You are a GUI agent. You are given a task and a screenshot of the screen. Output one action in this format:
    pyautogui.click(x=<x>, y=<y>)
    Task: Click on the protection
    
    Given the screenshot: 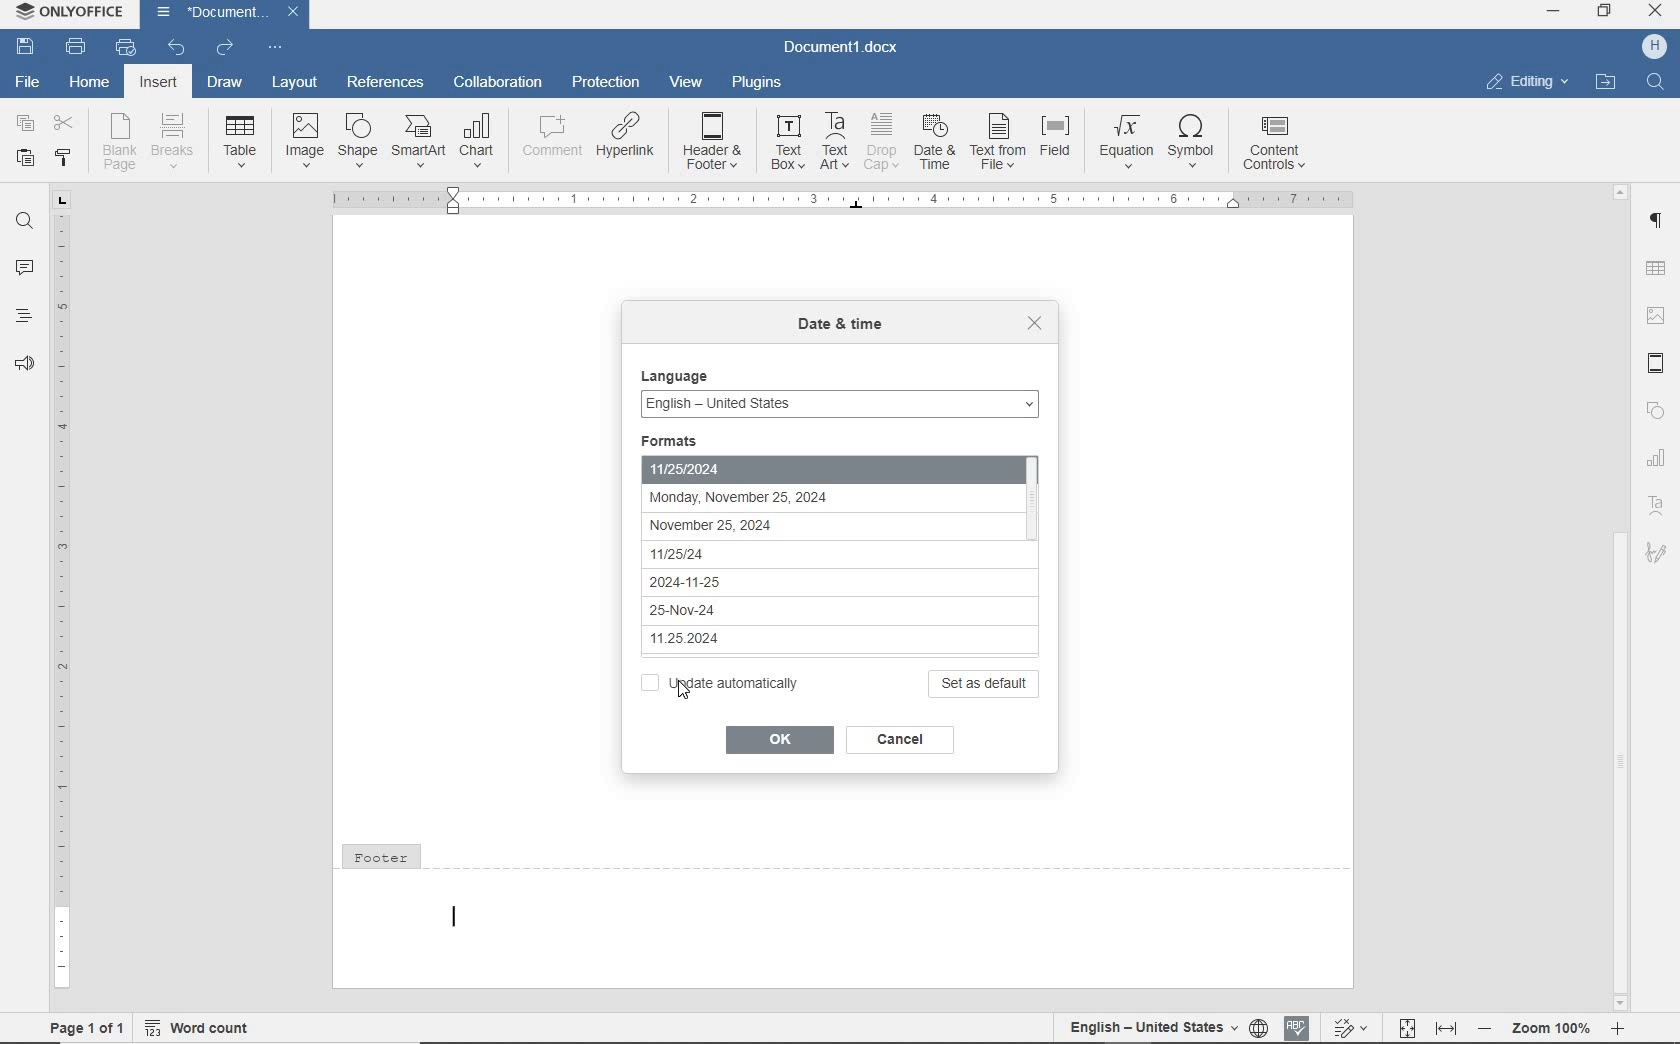 What is the action you would take?
    pyautogui.click(x=604, y=82)
    